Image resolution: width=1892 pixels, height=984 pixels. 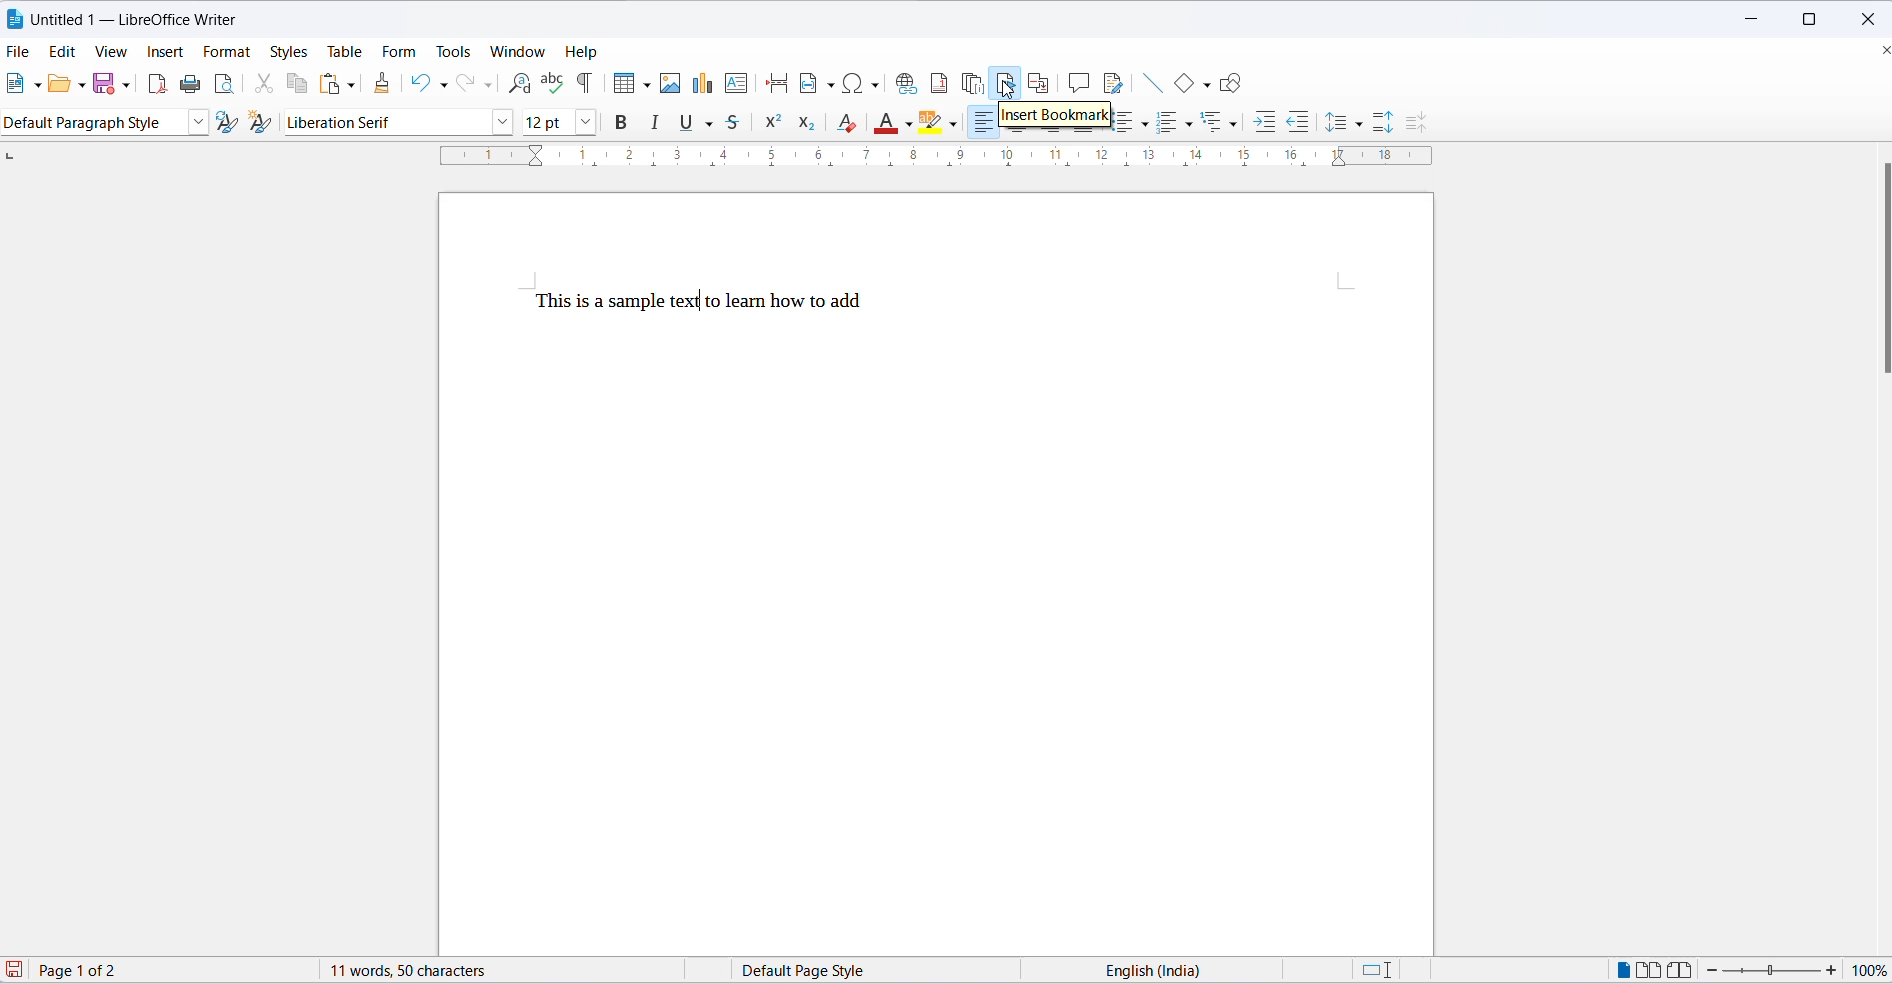 I want to click on insert, so click(x=164, y=50).